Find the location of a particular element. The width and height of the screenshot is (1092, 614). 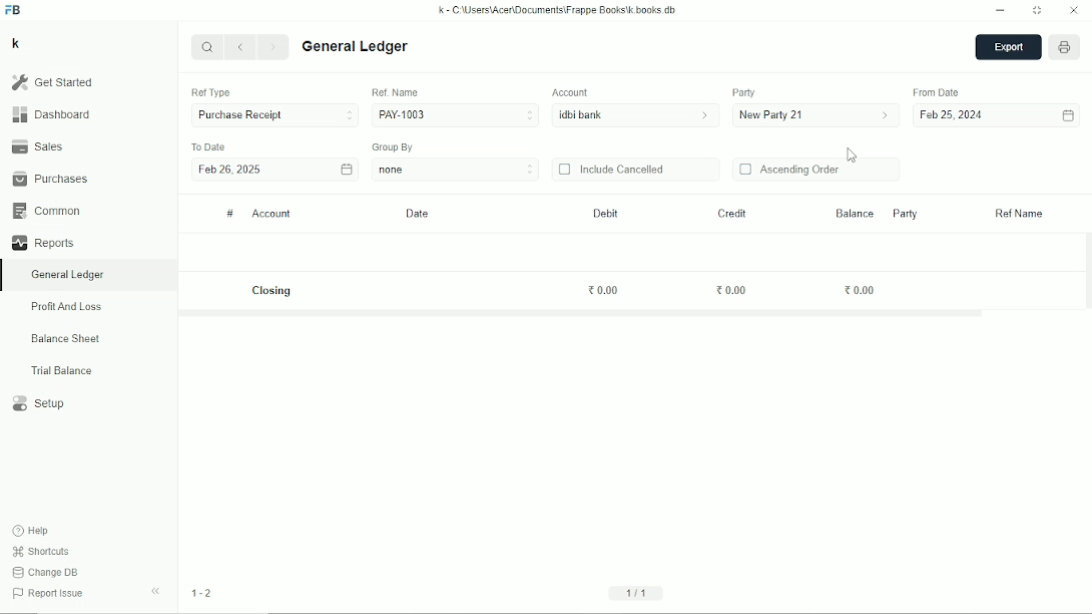

0.00 is located at coordinates (860, 289).